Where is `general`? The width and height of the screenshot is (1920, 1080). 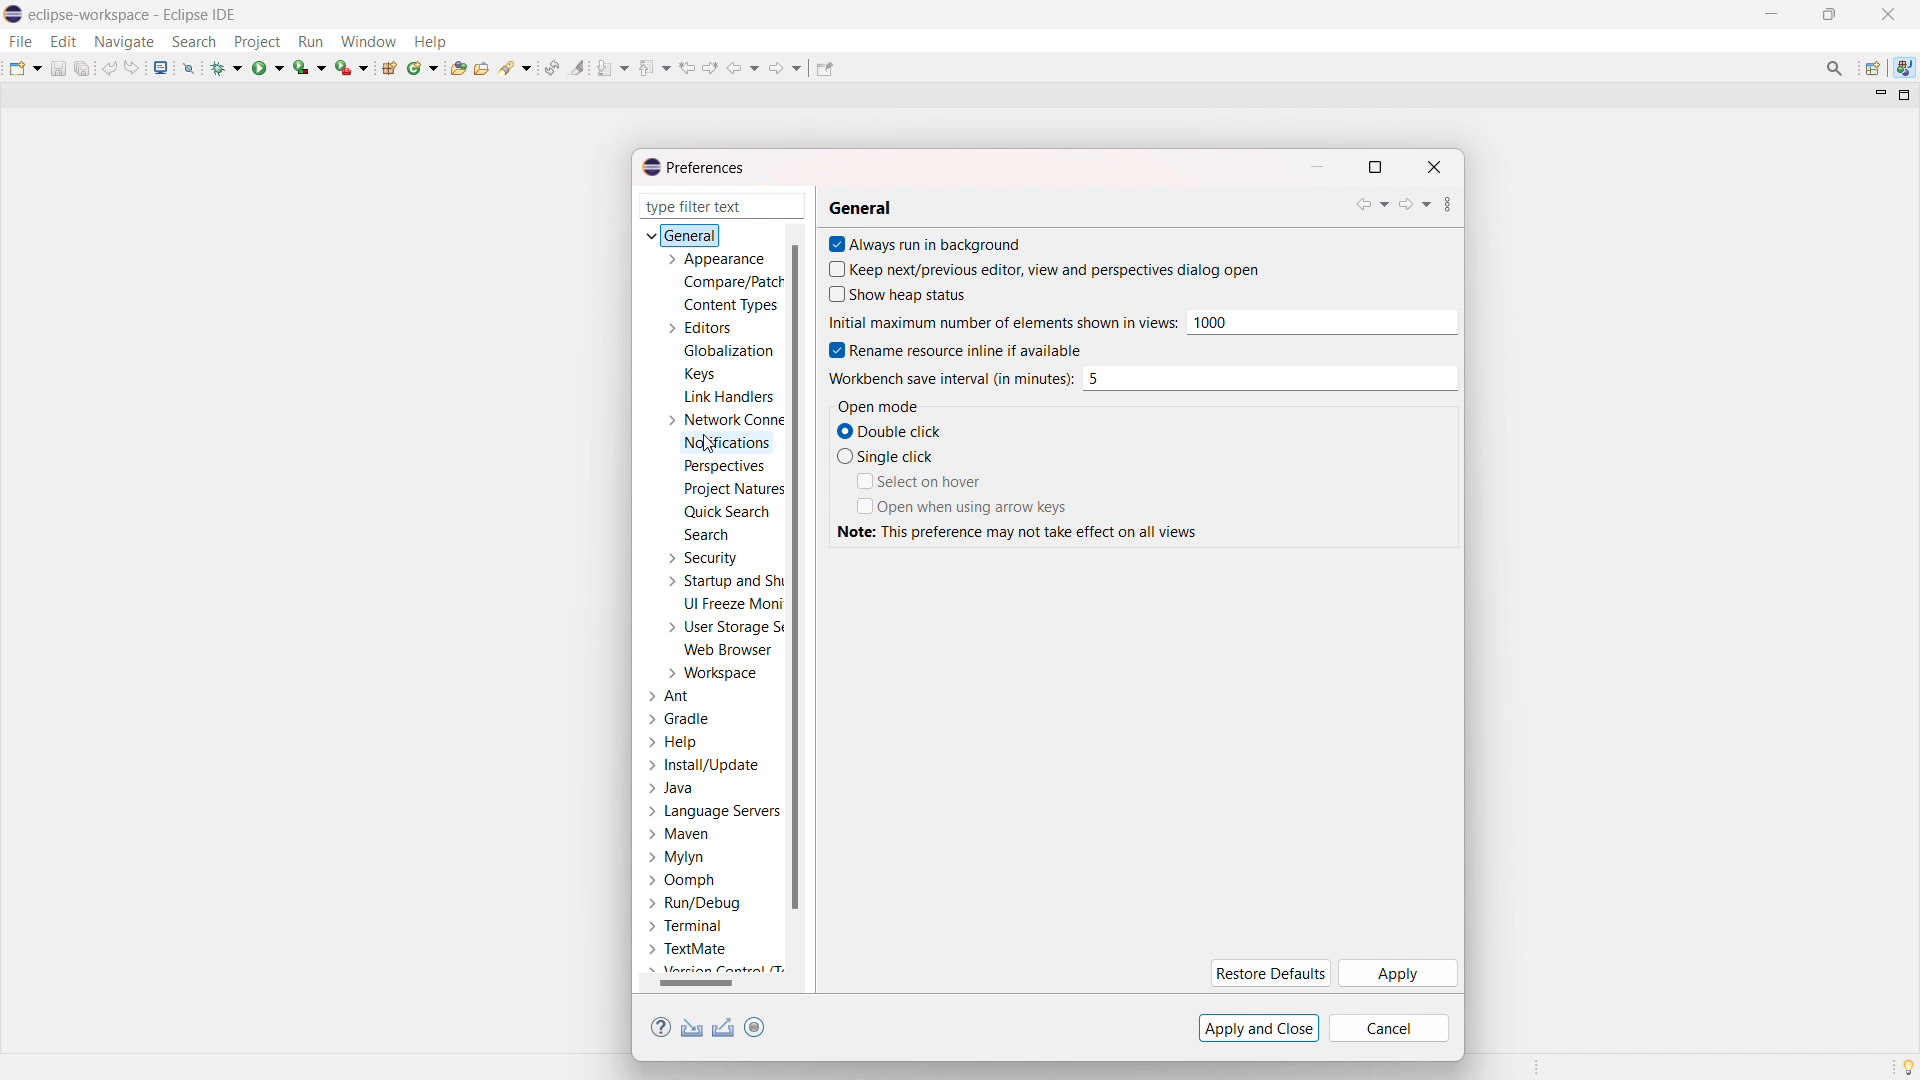 general is located at coordinates (860, 210).